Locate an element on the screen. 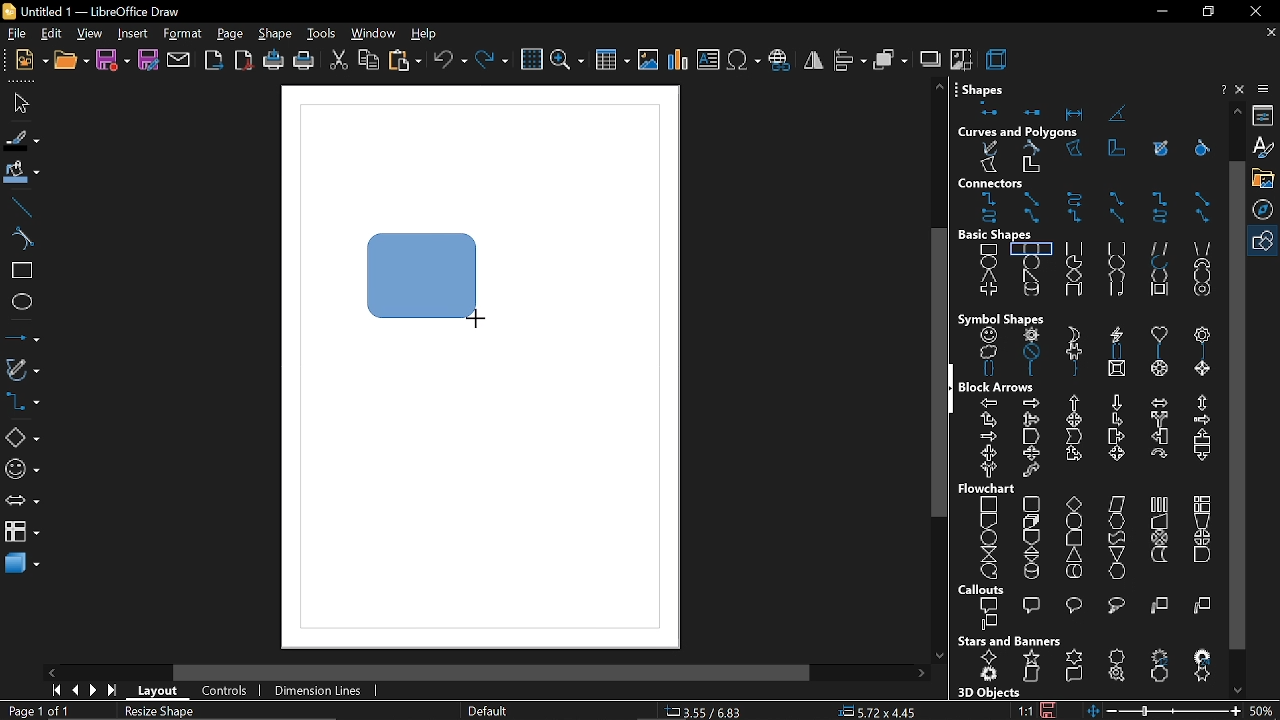  page is located at coordinates (231, 35).